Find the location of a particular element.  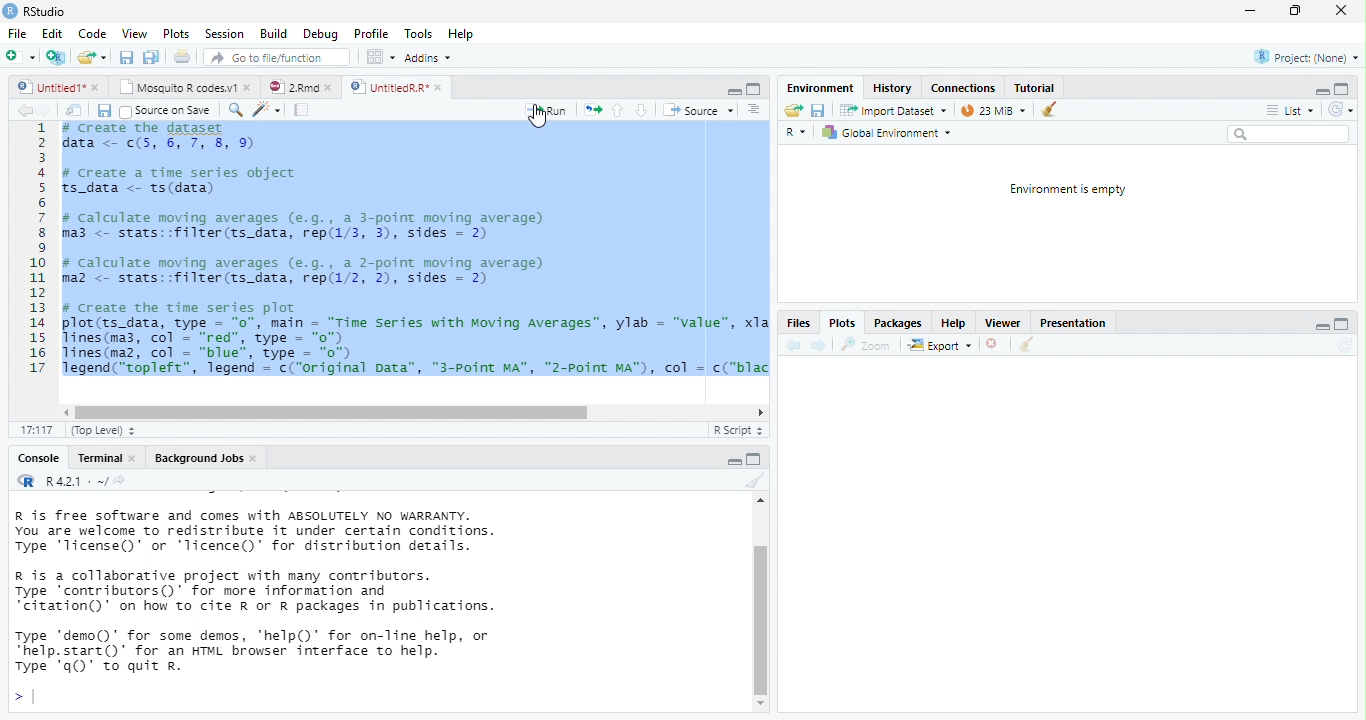

Tools is located at coordinates (419, 33).